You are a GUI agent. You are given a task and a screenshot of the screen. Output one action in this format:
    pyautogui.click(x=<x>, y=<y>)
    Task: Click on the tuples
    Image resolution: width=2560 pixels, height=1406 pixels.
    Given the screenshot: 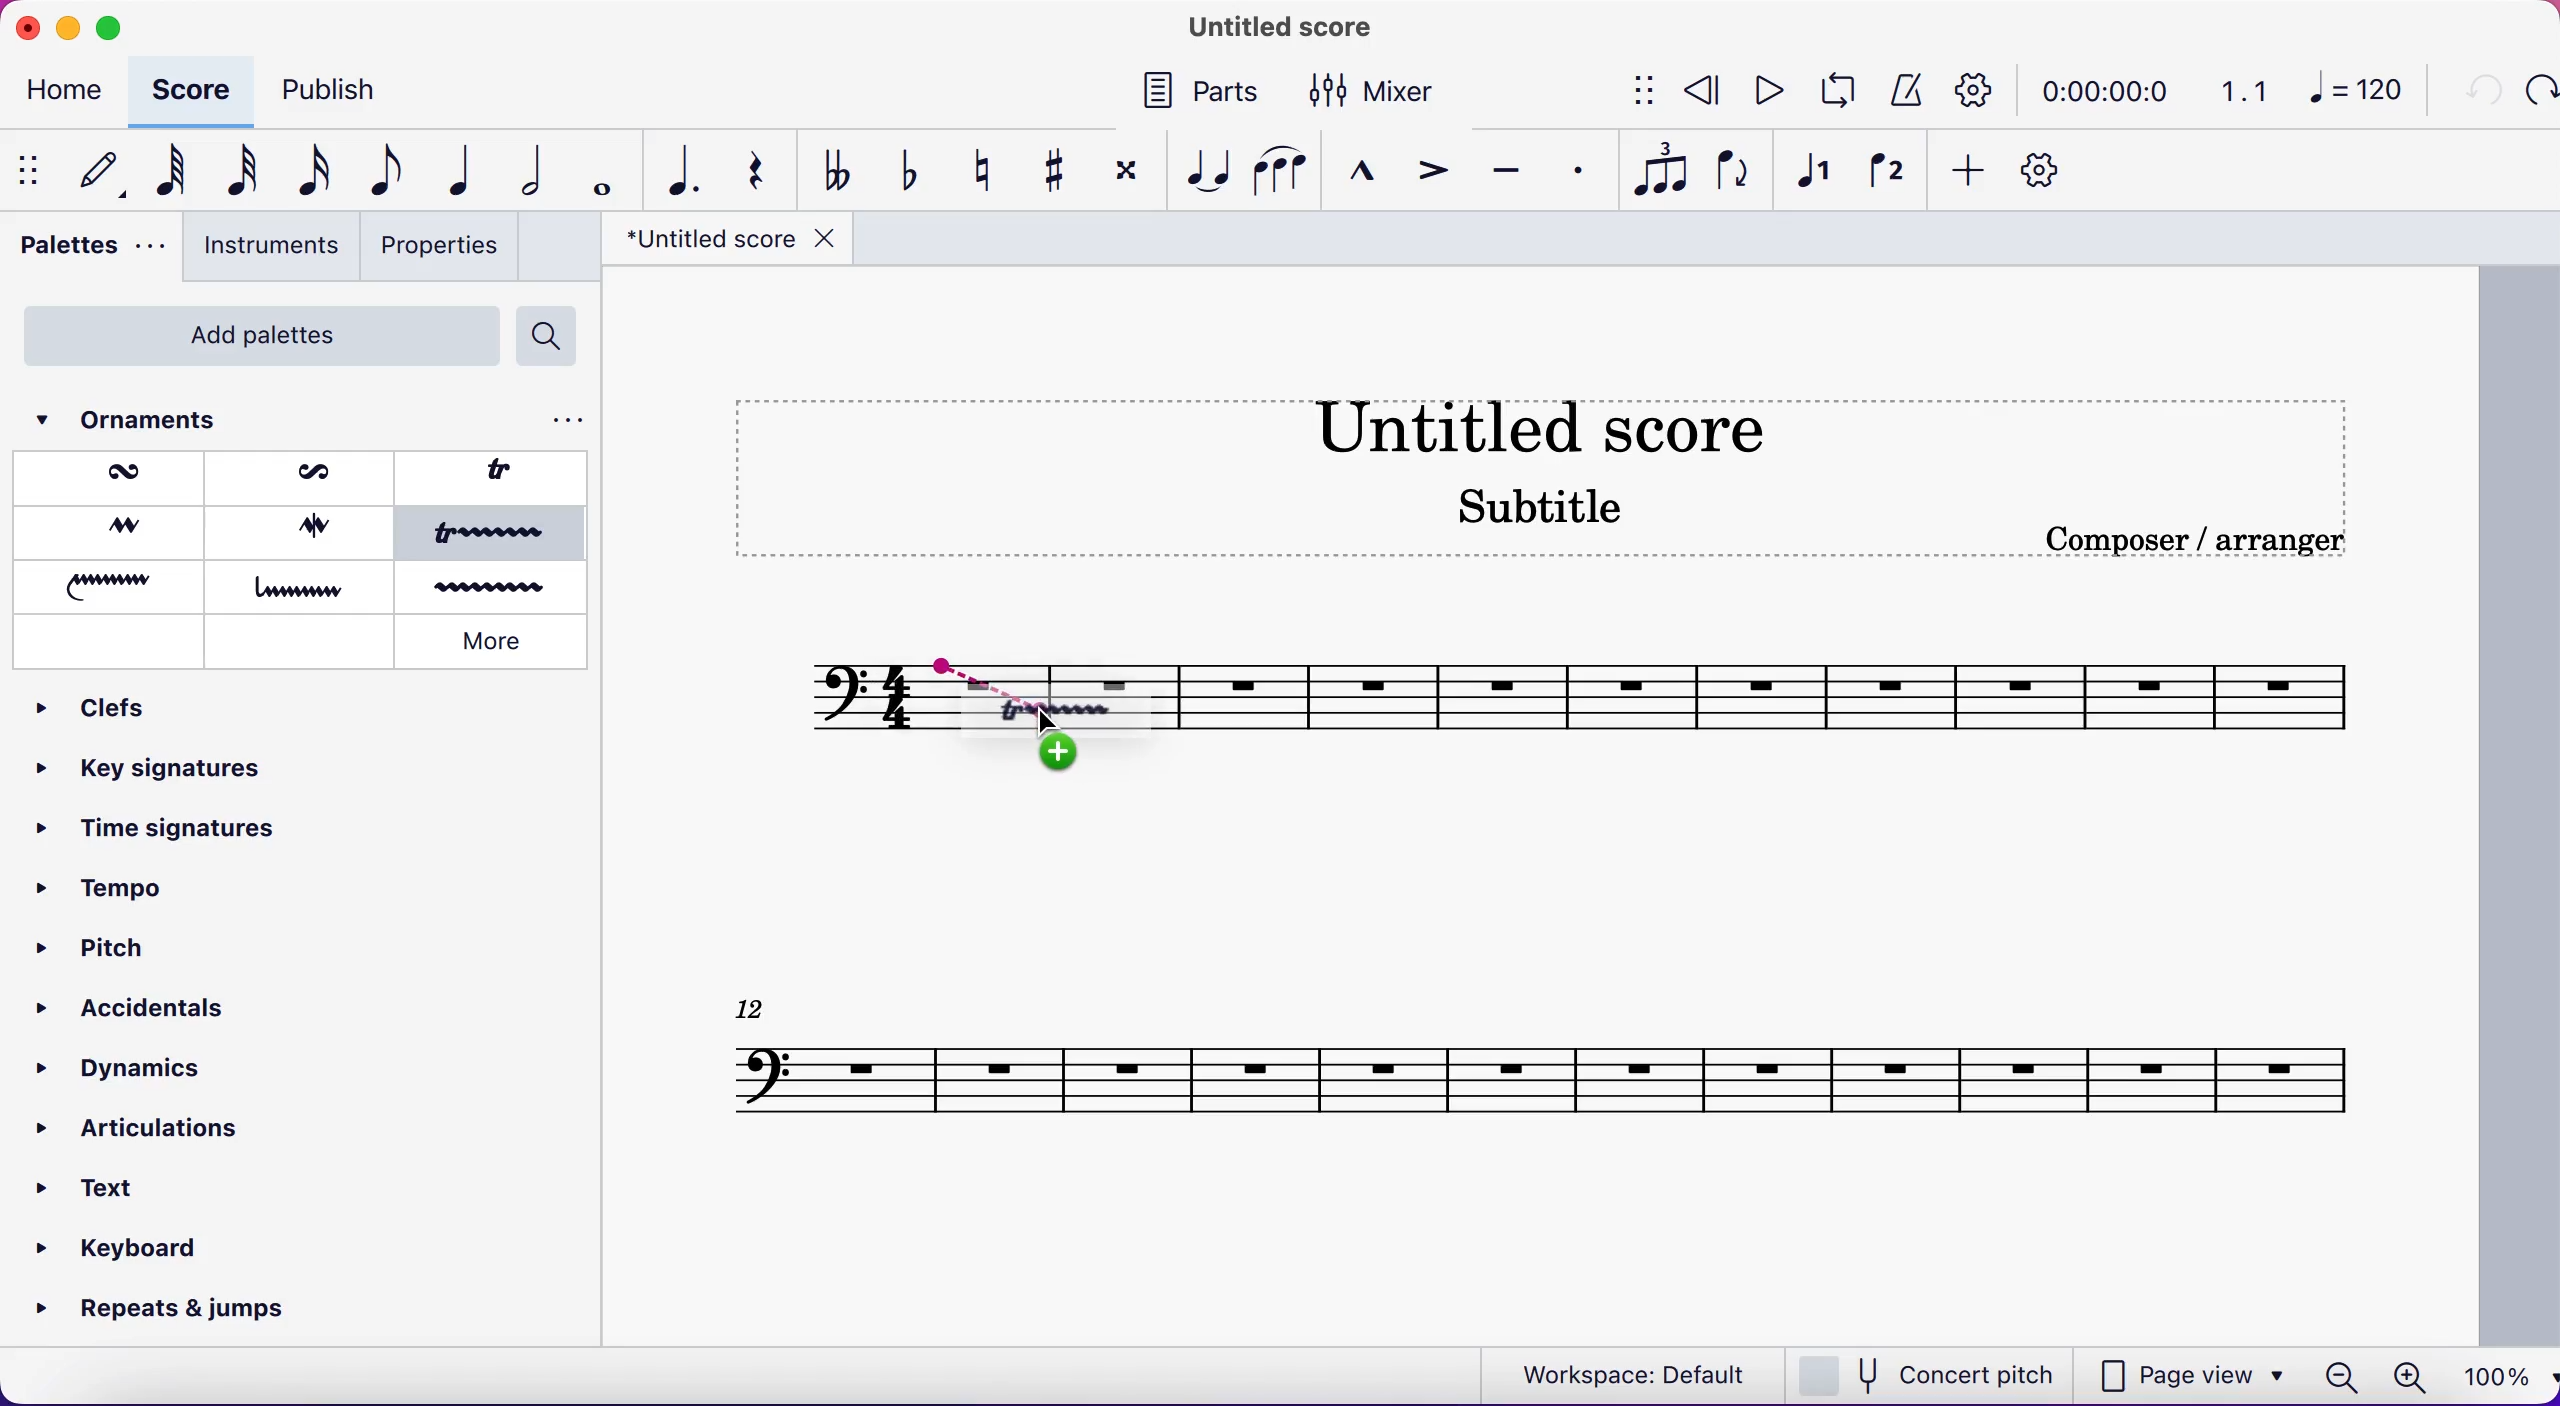 What is the action you would take?
    pyautogui.click(x=1658, y=173)
    